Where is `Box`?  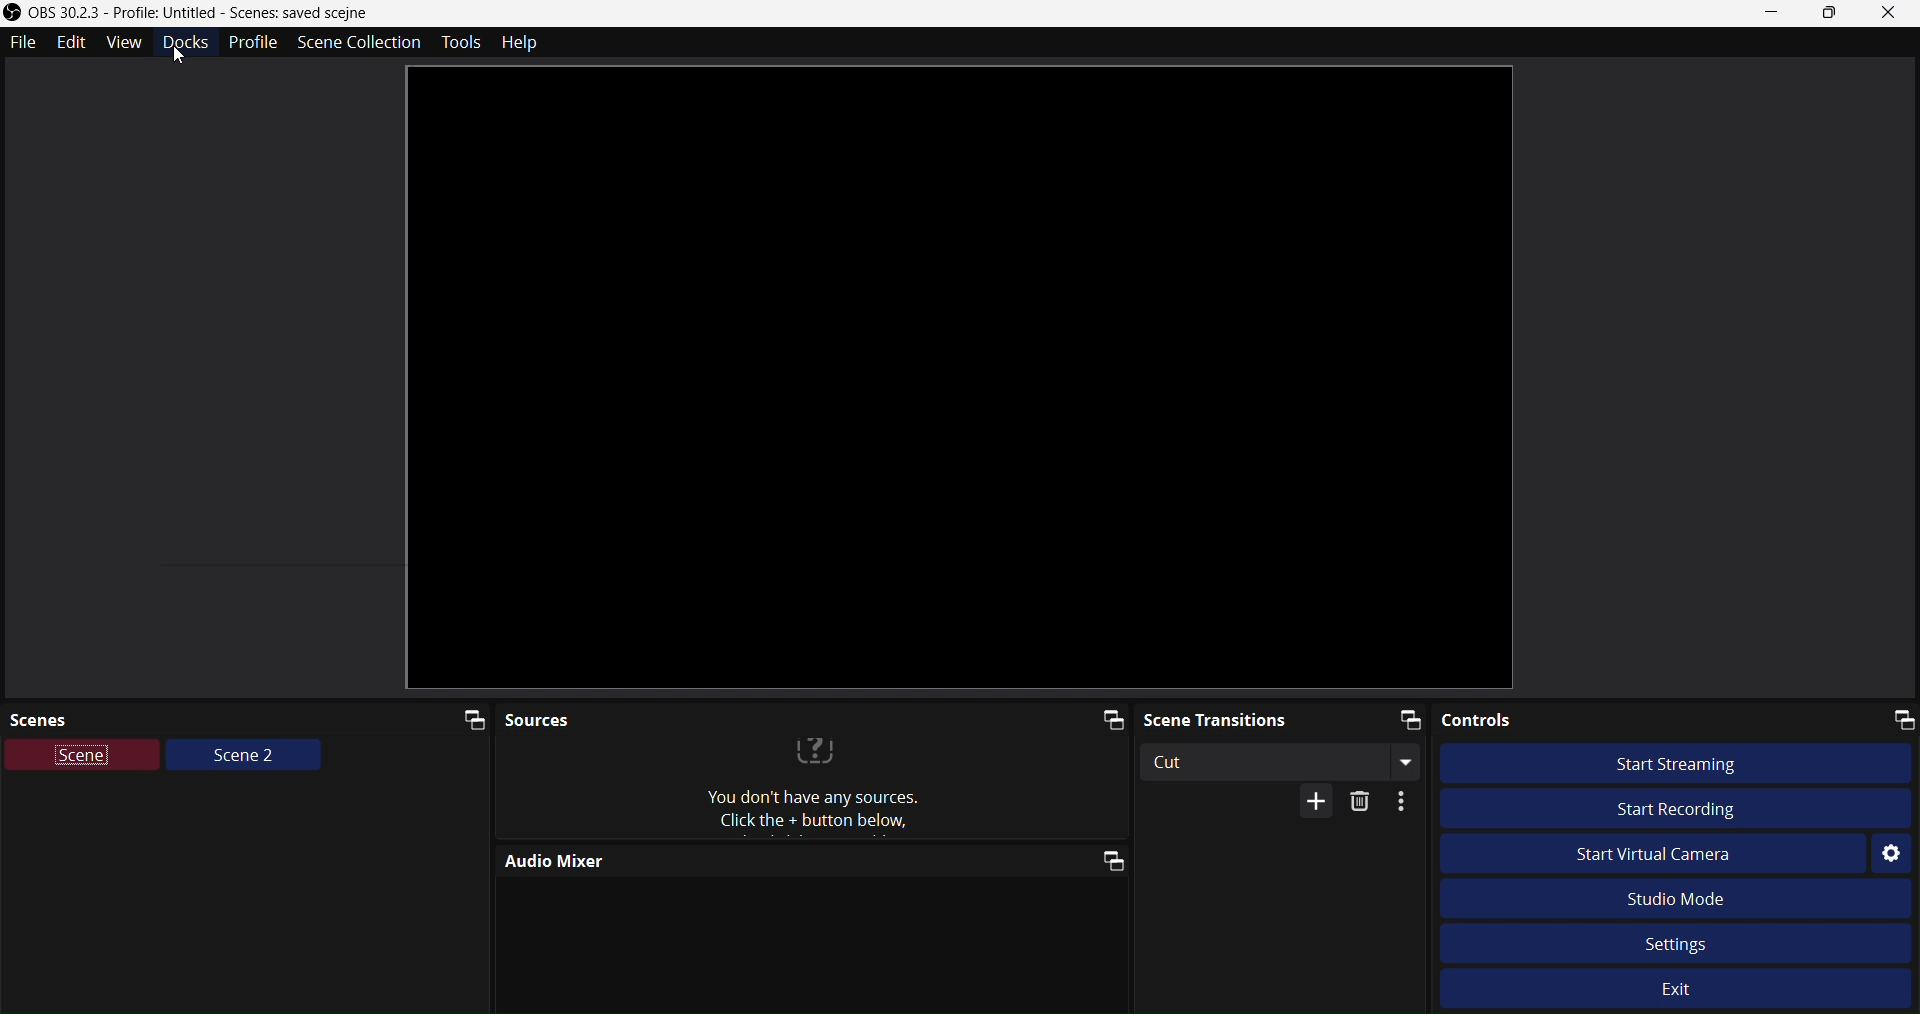 Box is located at coordinates (1831, 13).